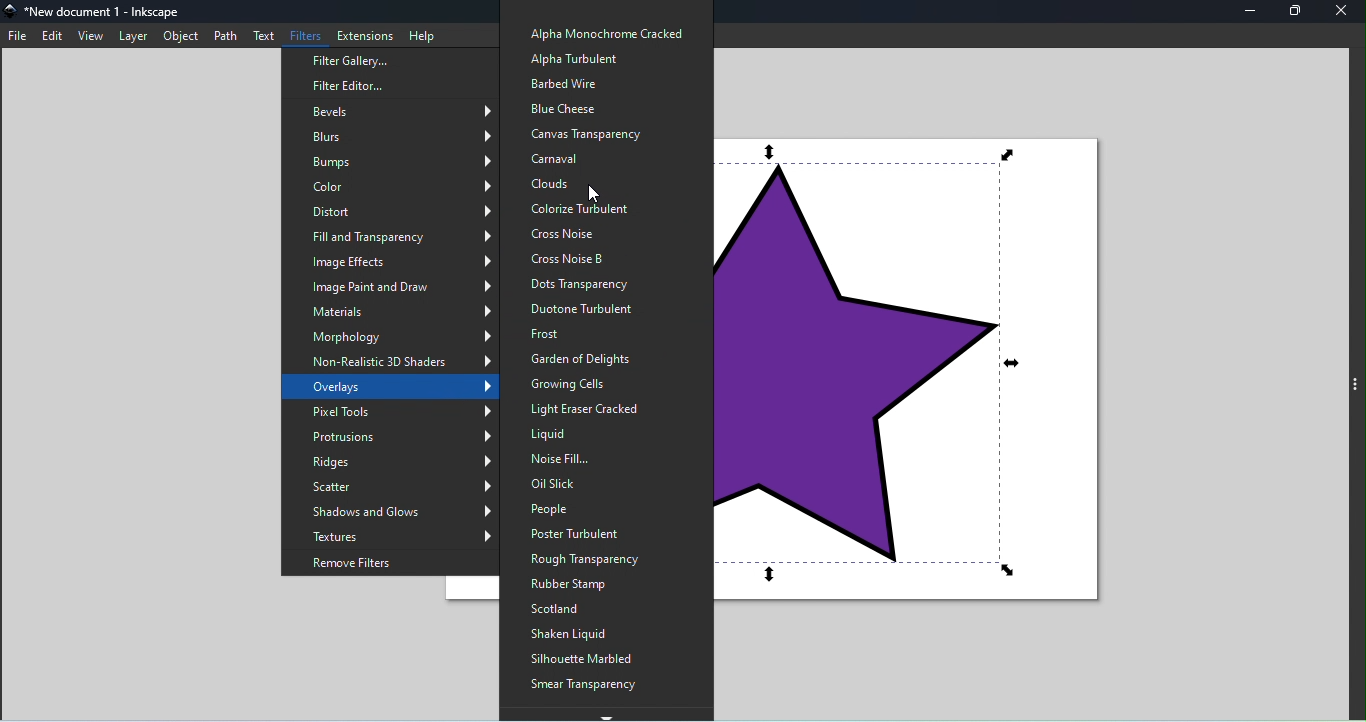 The width and height of the screenshot is (1366, 722). What do you see at coordinates (587, 686) in the screenshot?
I see `Smear transparency` at bounding box center [587, 686].